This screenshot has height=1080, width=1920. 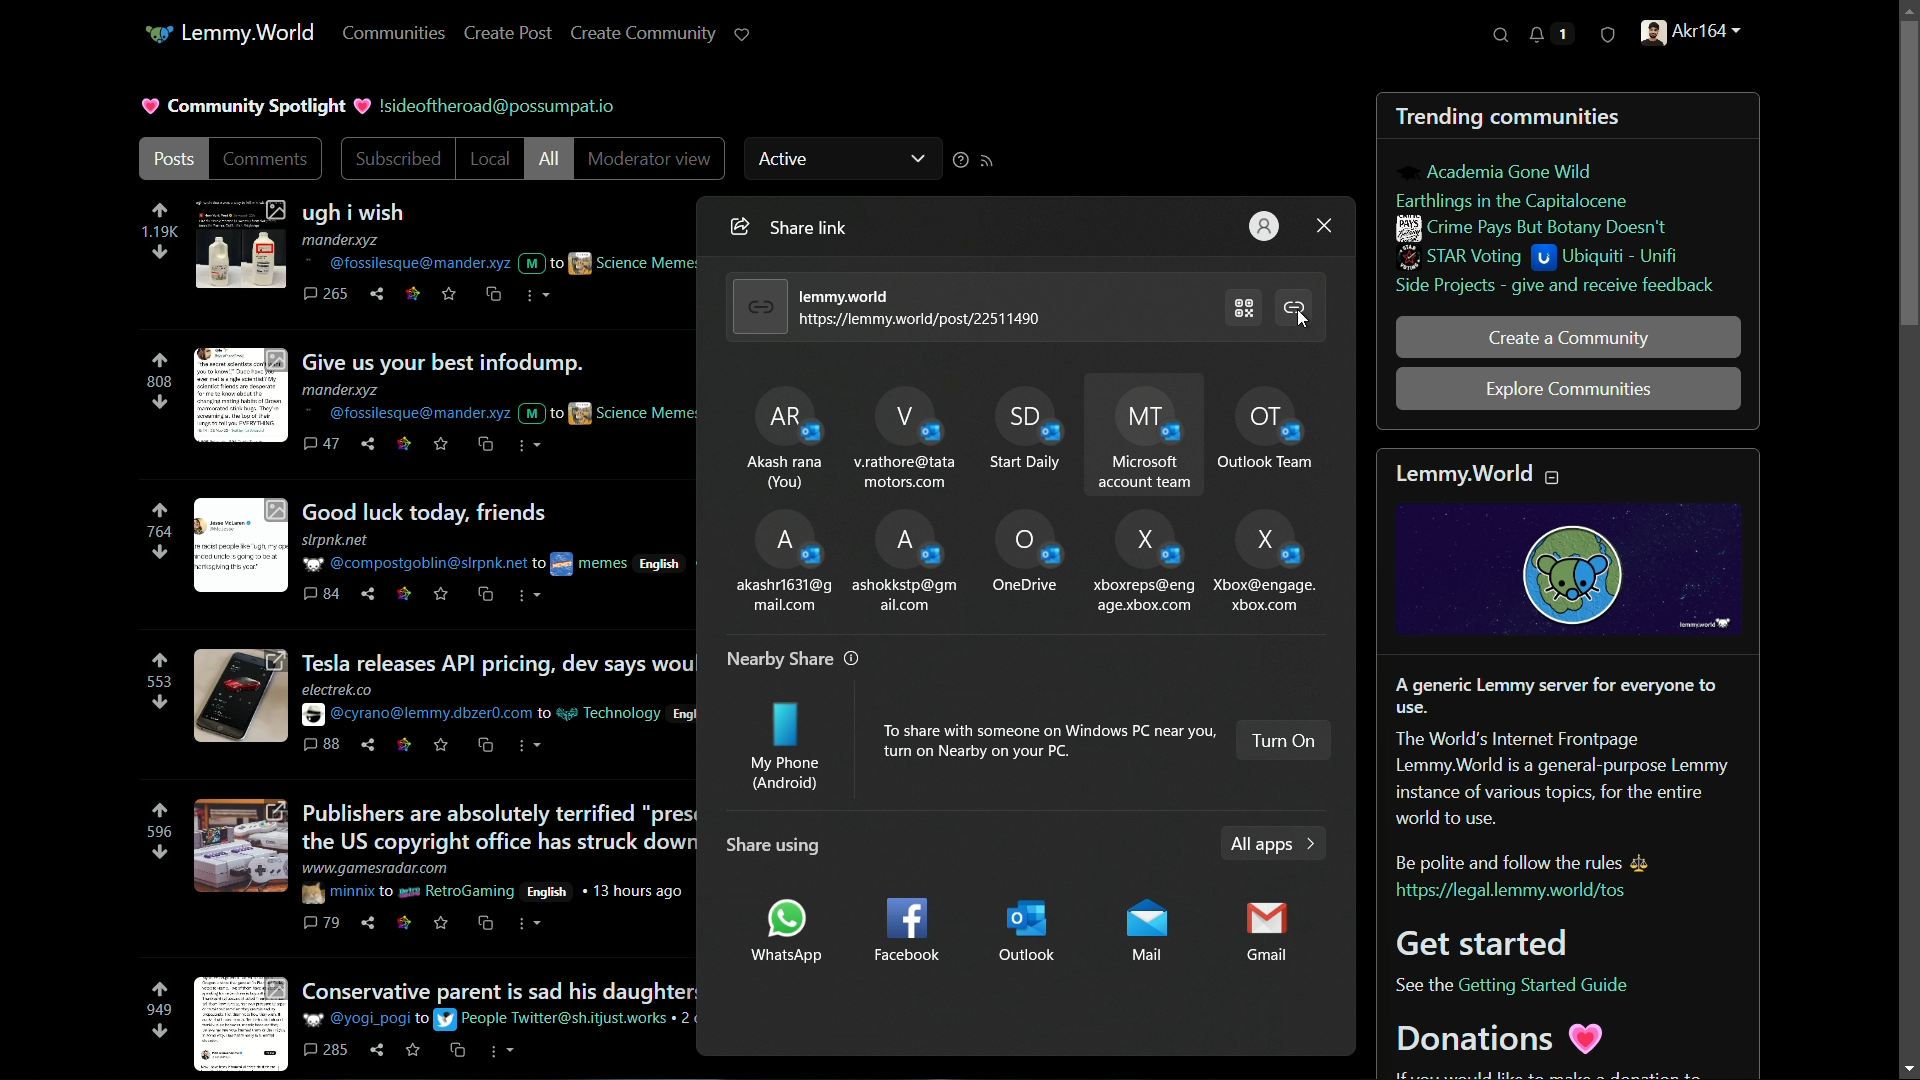 What do you see at coordinates (539, 565) in the screenshot?
I see `to` at bounding box center [539, 565].